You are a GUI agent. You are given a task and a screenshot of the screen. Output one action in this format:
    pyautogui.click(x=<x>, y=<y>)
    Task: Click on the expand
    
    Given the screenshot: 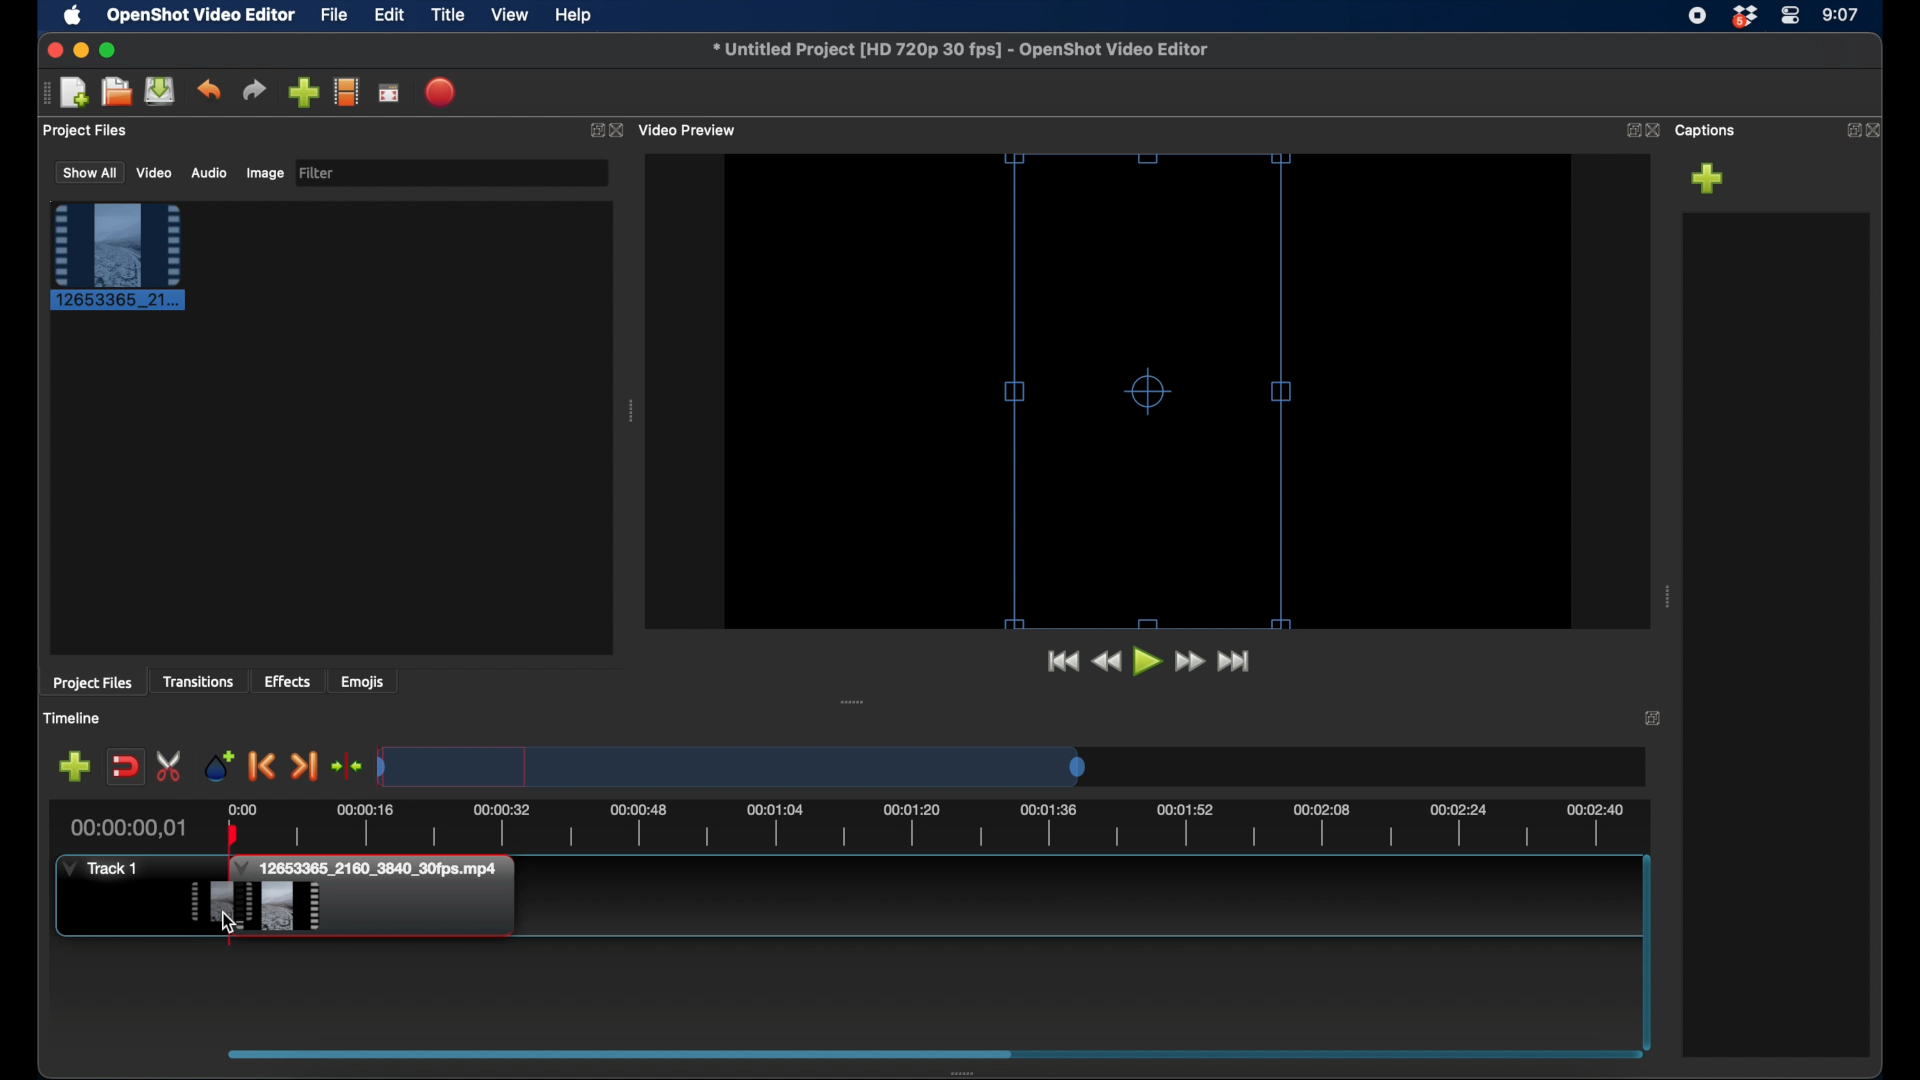 What is the action you would take?
    pyautogui.click(x=1654, y=720)
    